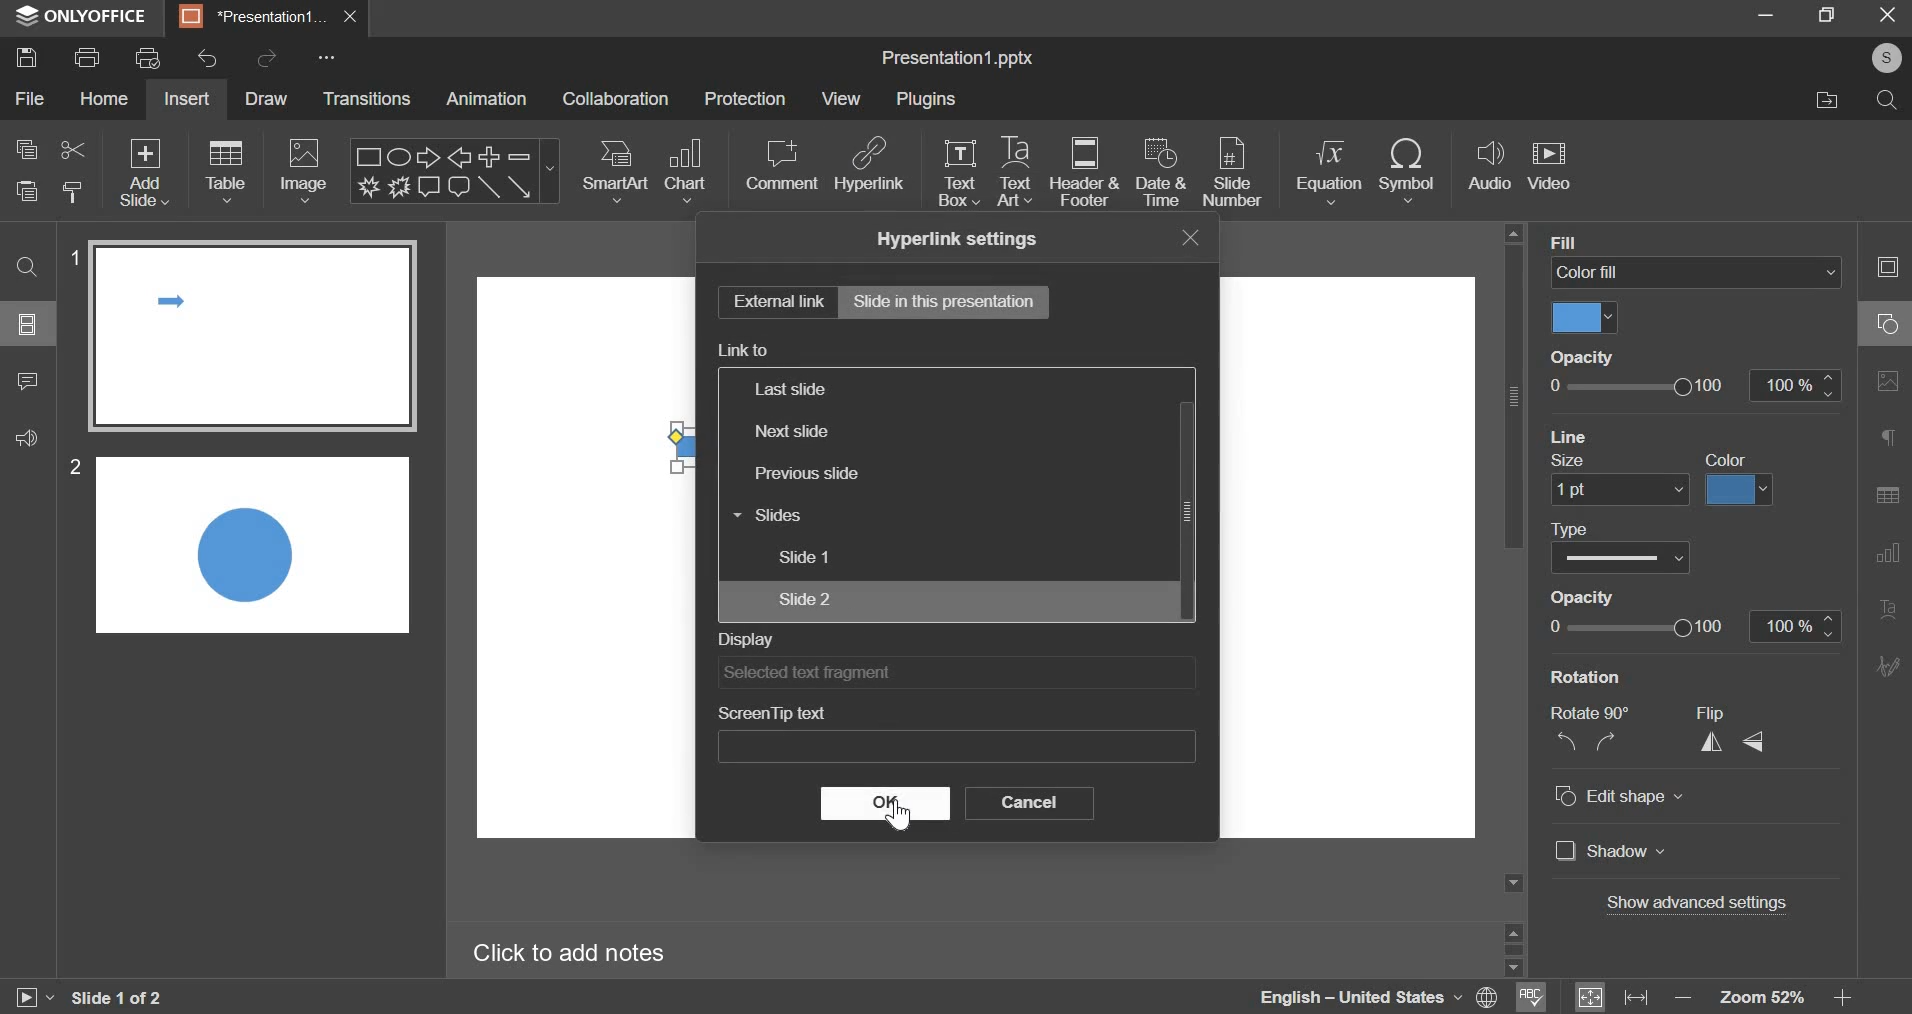 This screenshot has width=1912, height=1014. What do you see at coordinates (788, 389) in the screenshot?
I see `last slide` at bounding box center [788, 389].